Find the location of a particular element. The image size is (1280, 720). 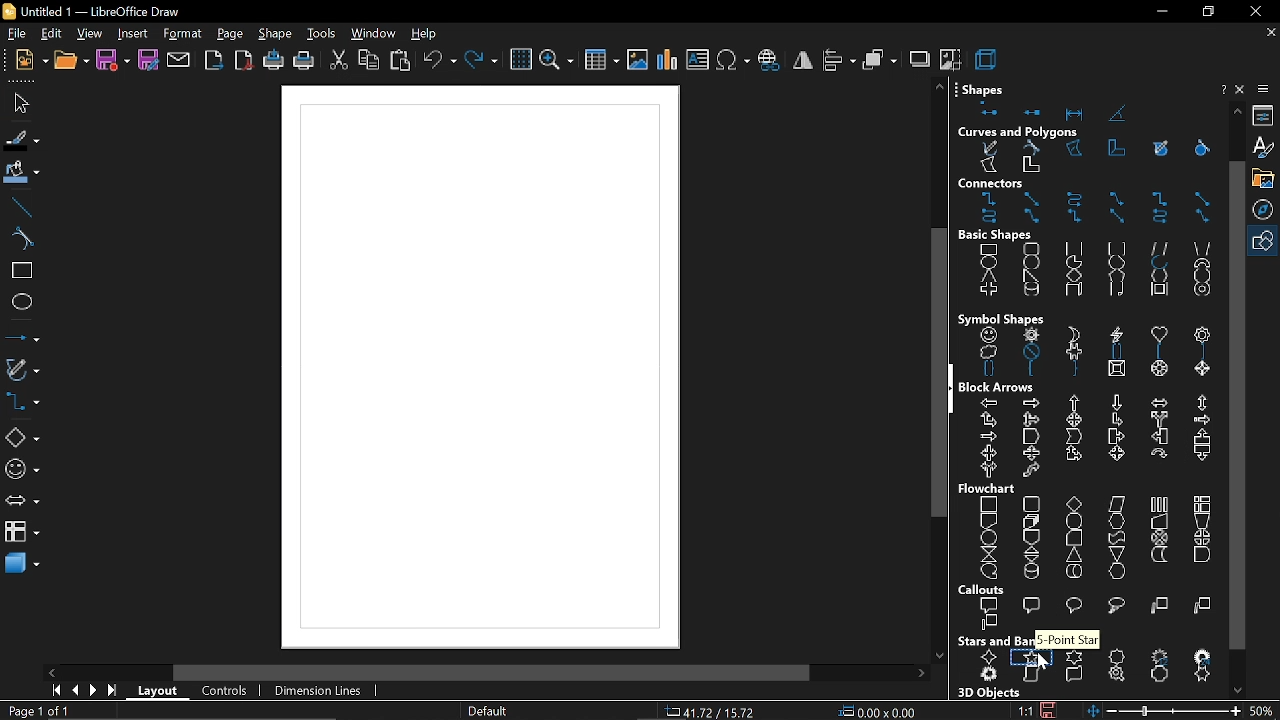

move right  is located at coordinates (925, 673).